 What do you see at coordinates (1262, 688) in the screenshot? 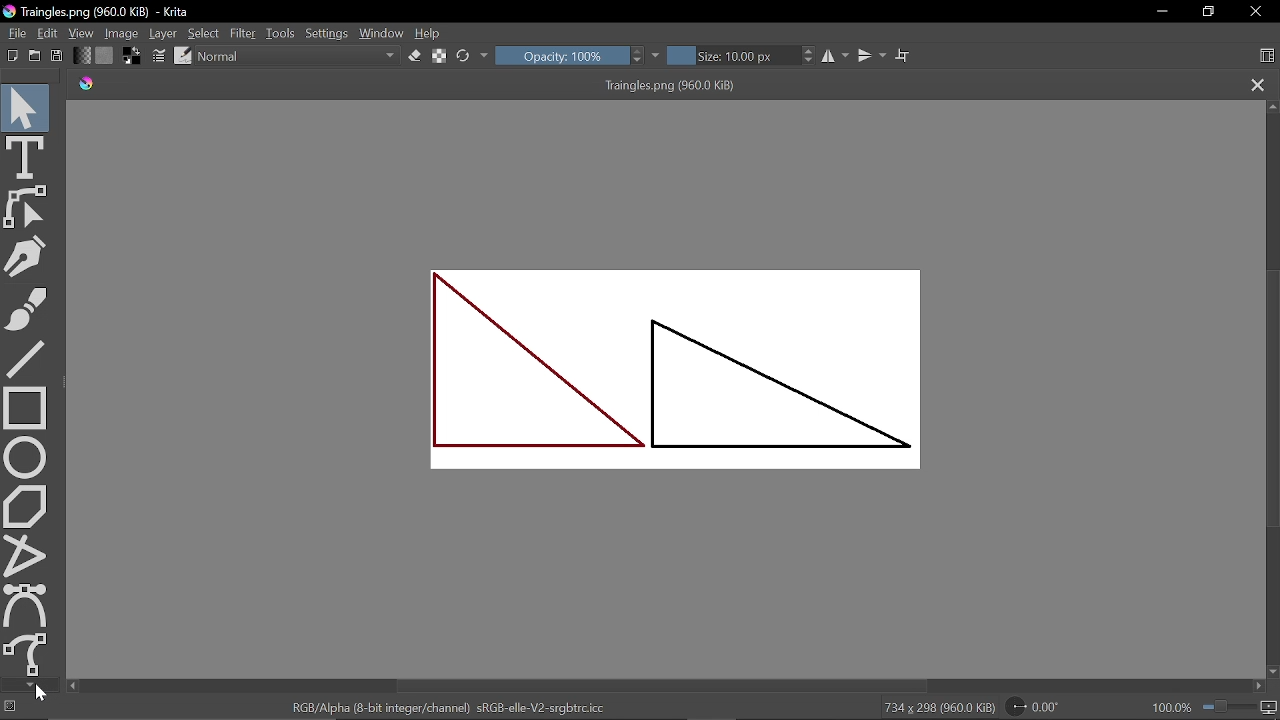
I see `Move right` at bounding box center [1262, 688].